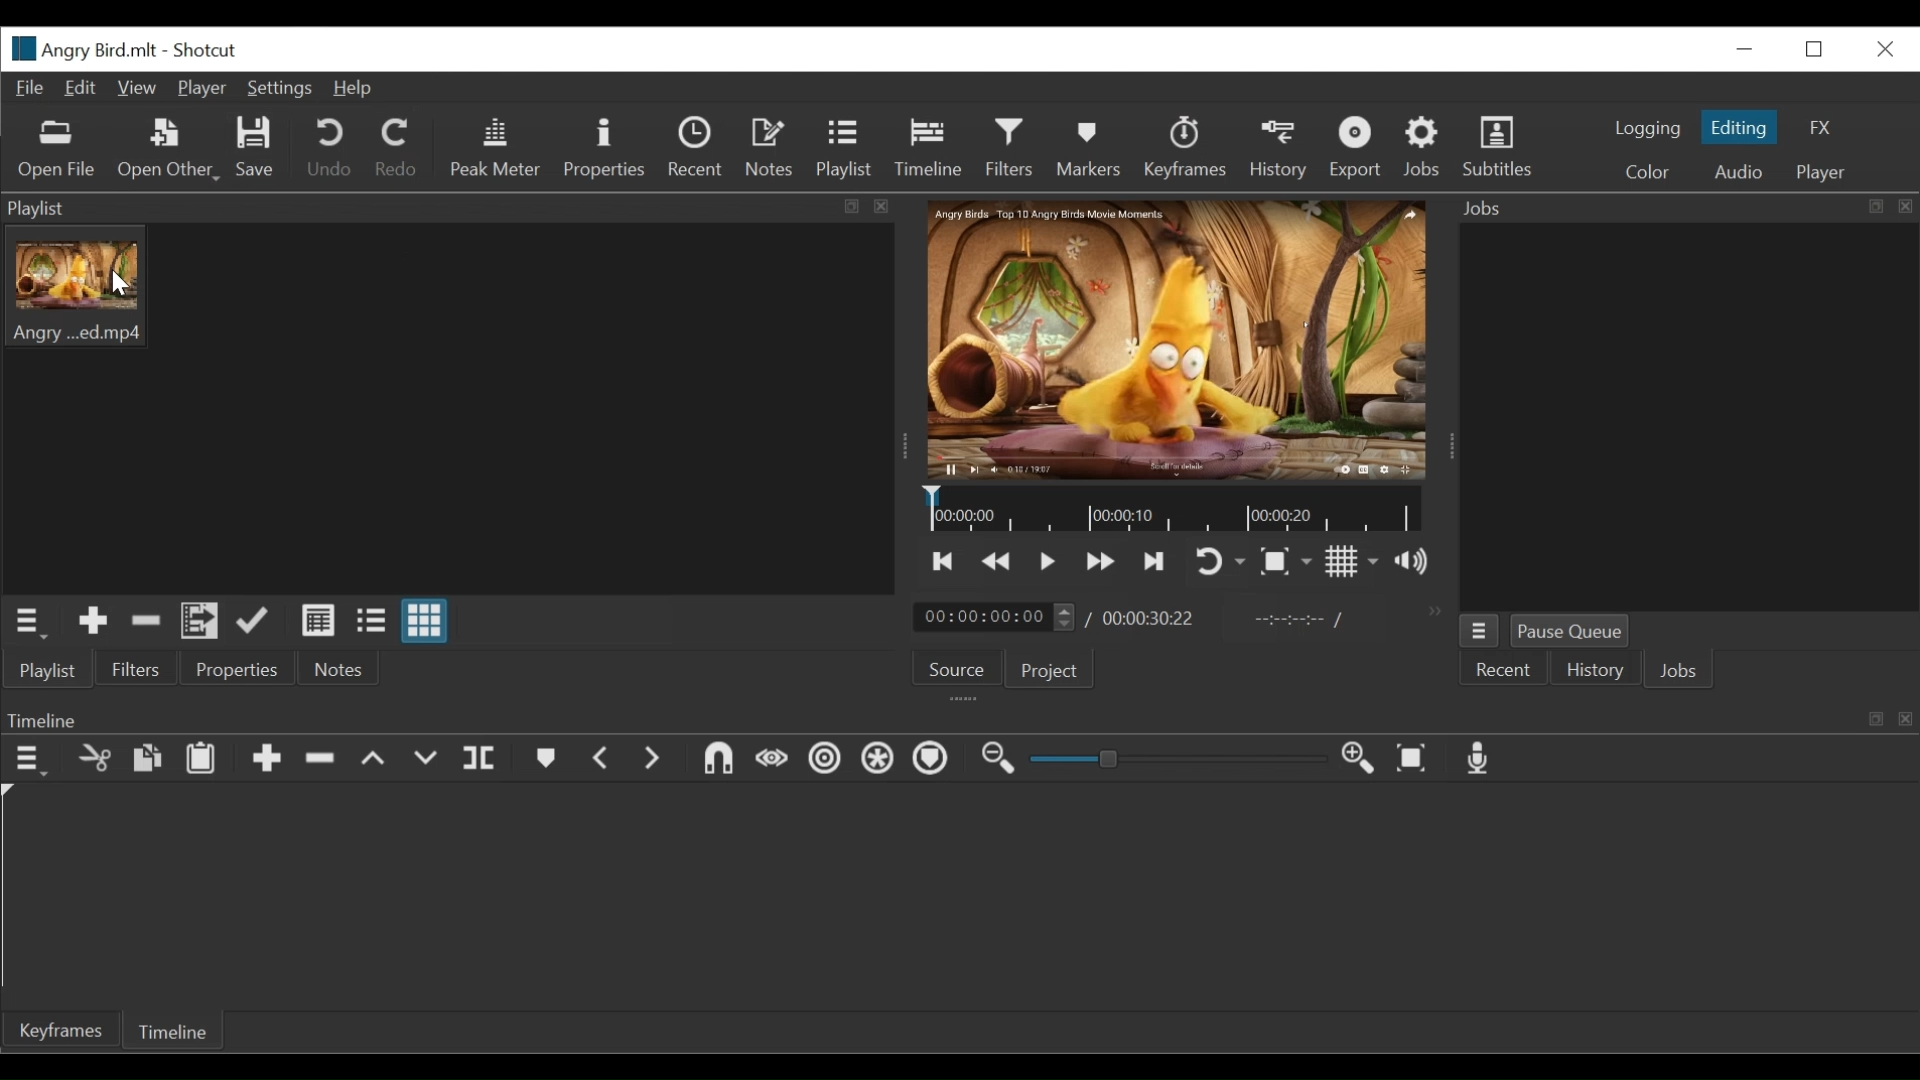  I want to click on overwrite, so click(424, 761).